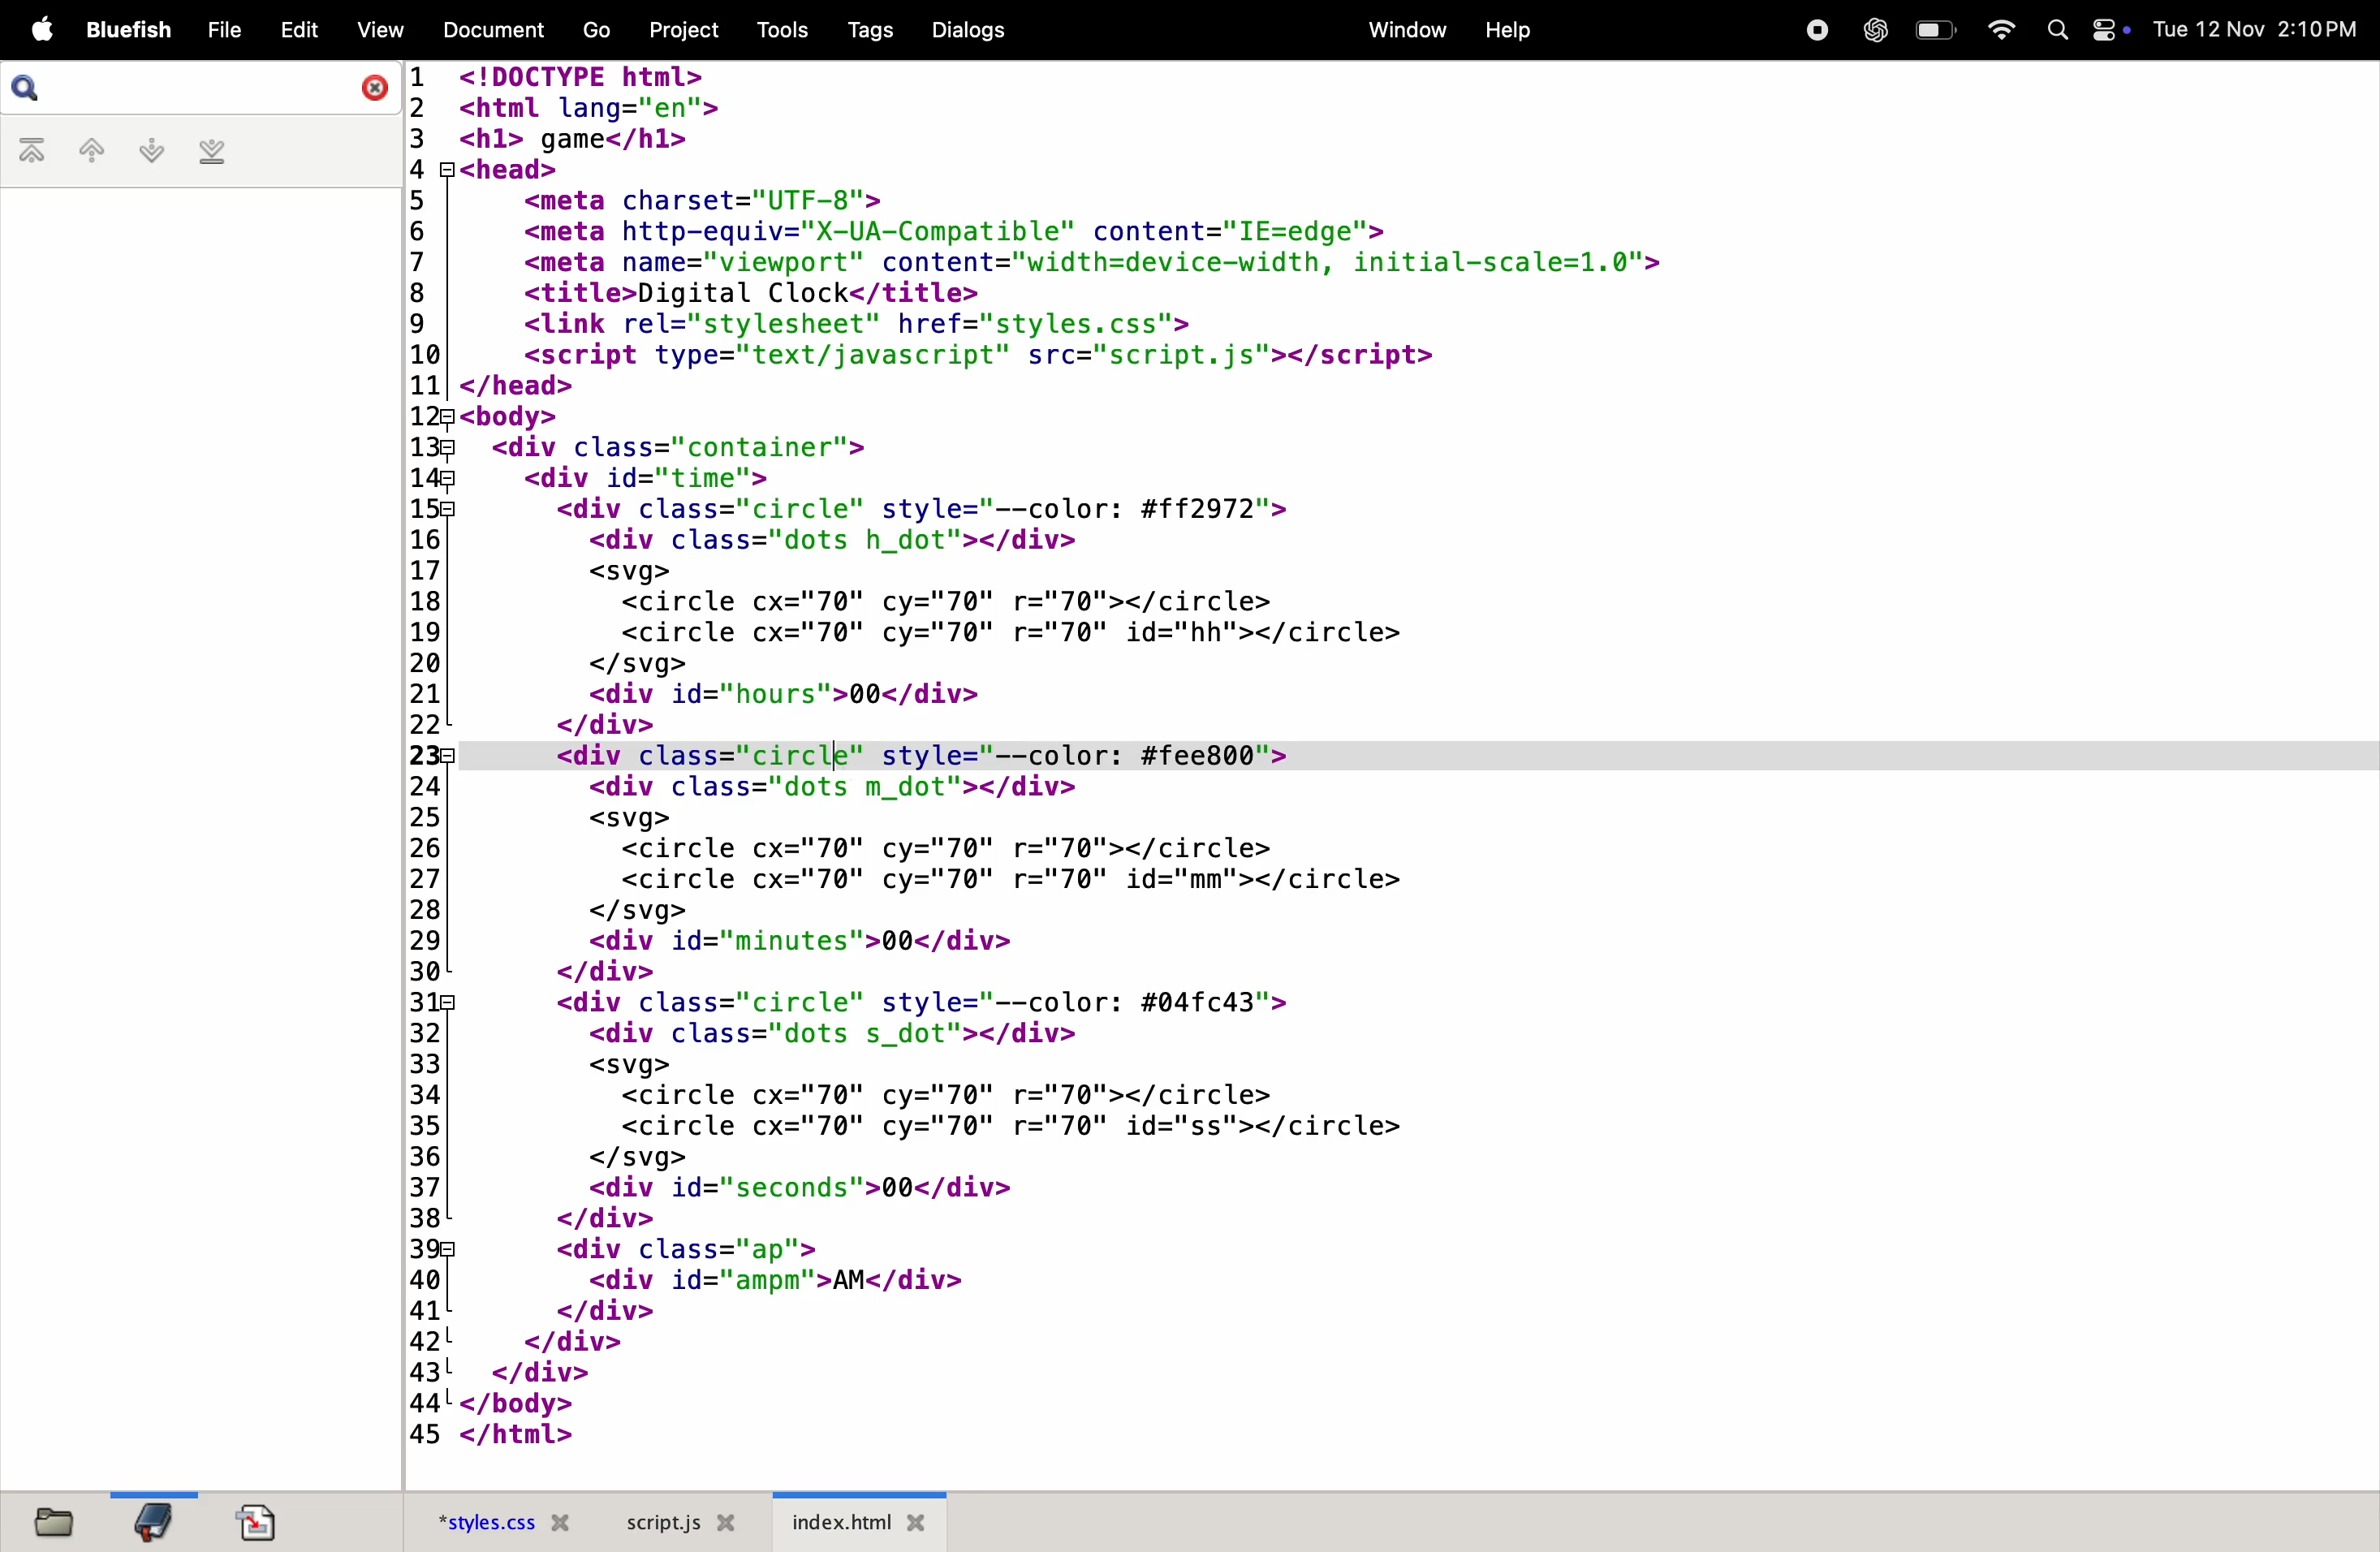 The height and width of the screenshot is (1552, 2380). Describe the element at coordinates (216, 151) in the screenshot. I see `last bookmark` at that location.